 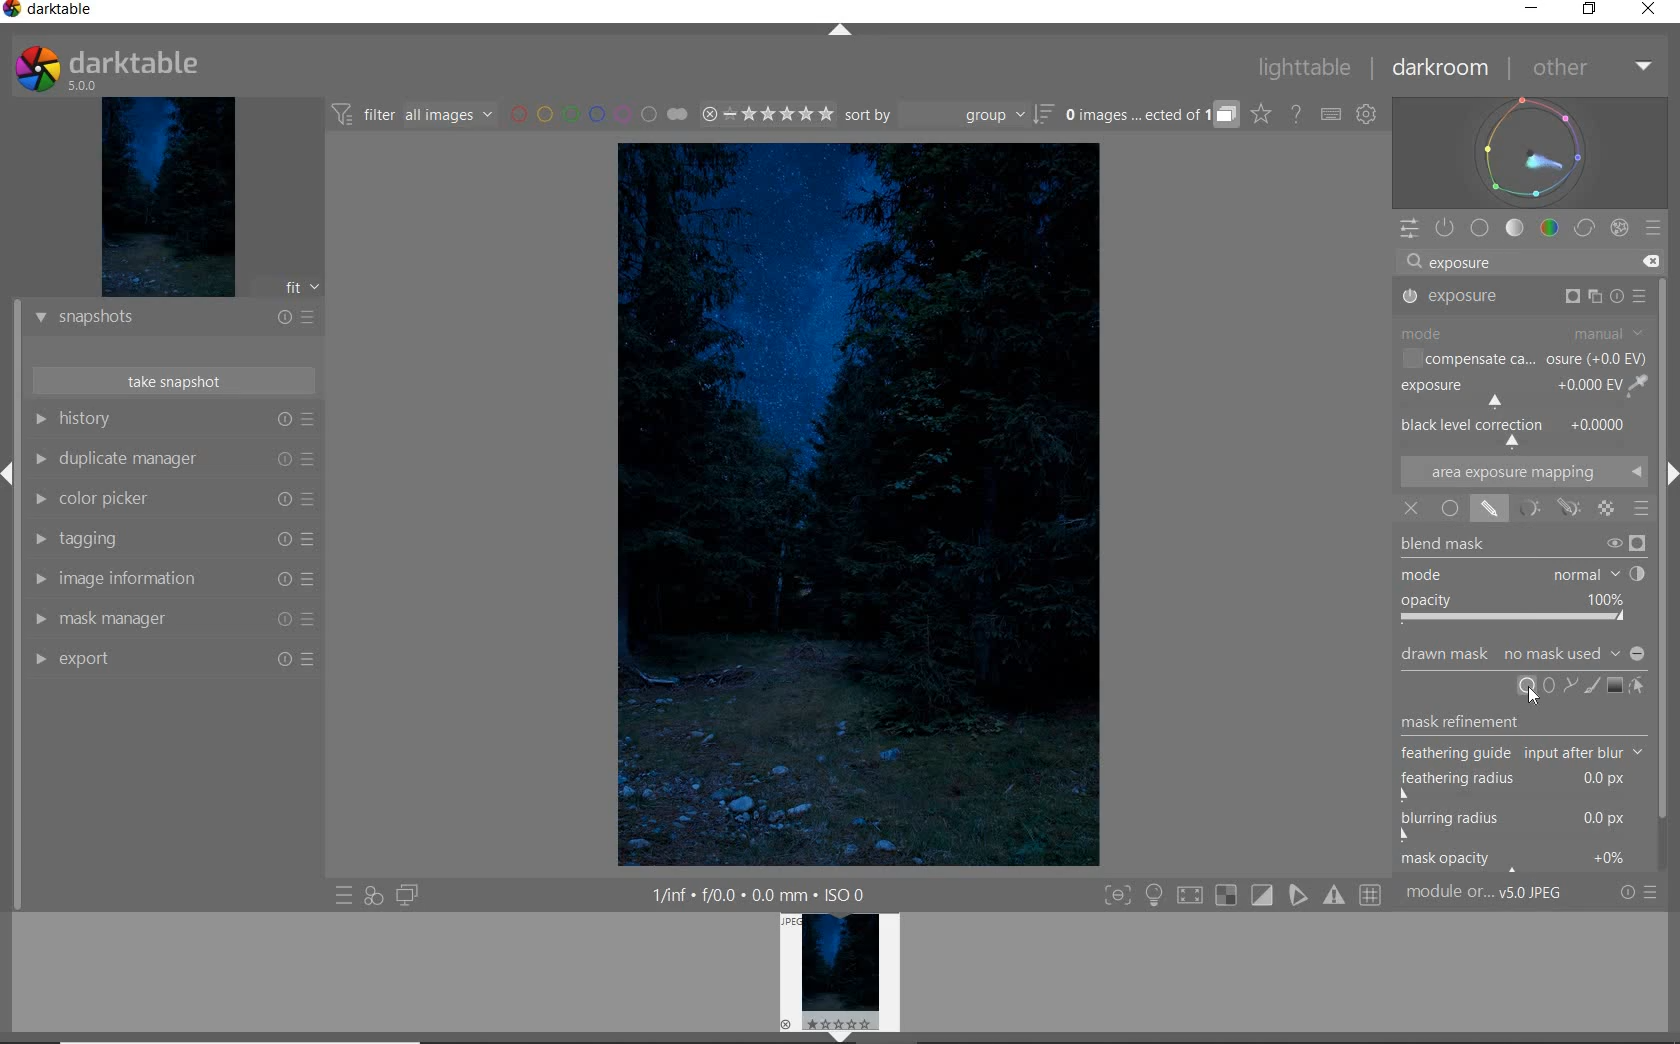 What do you see at coordinates (1407, 229) in the screenshot?
I see `QUICK ACCESS PANEL` at bounding box center [1407, 229].